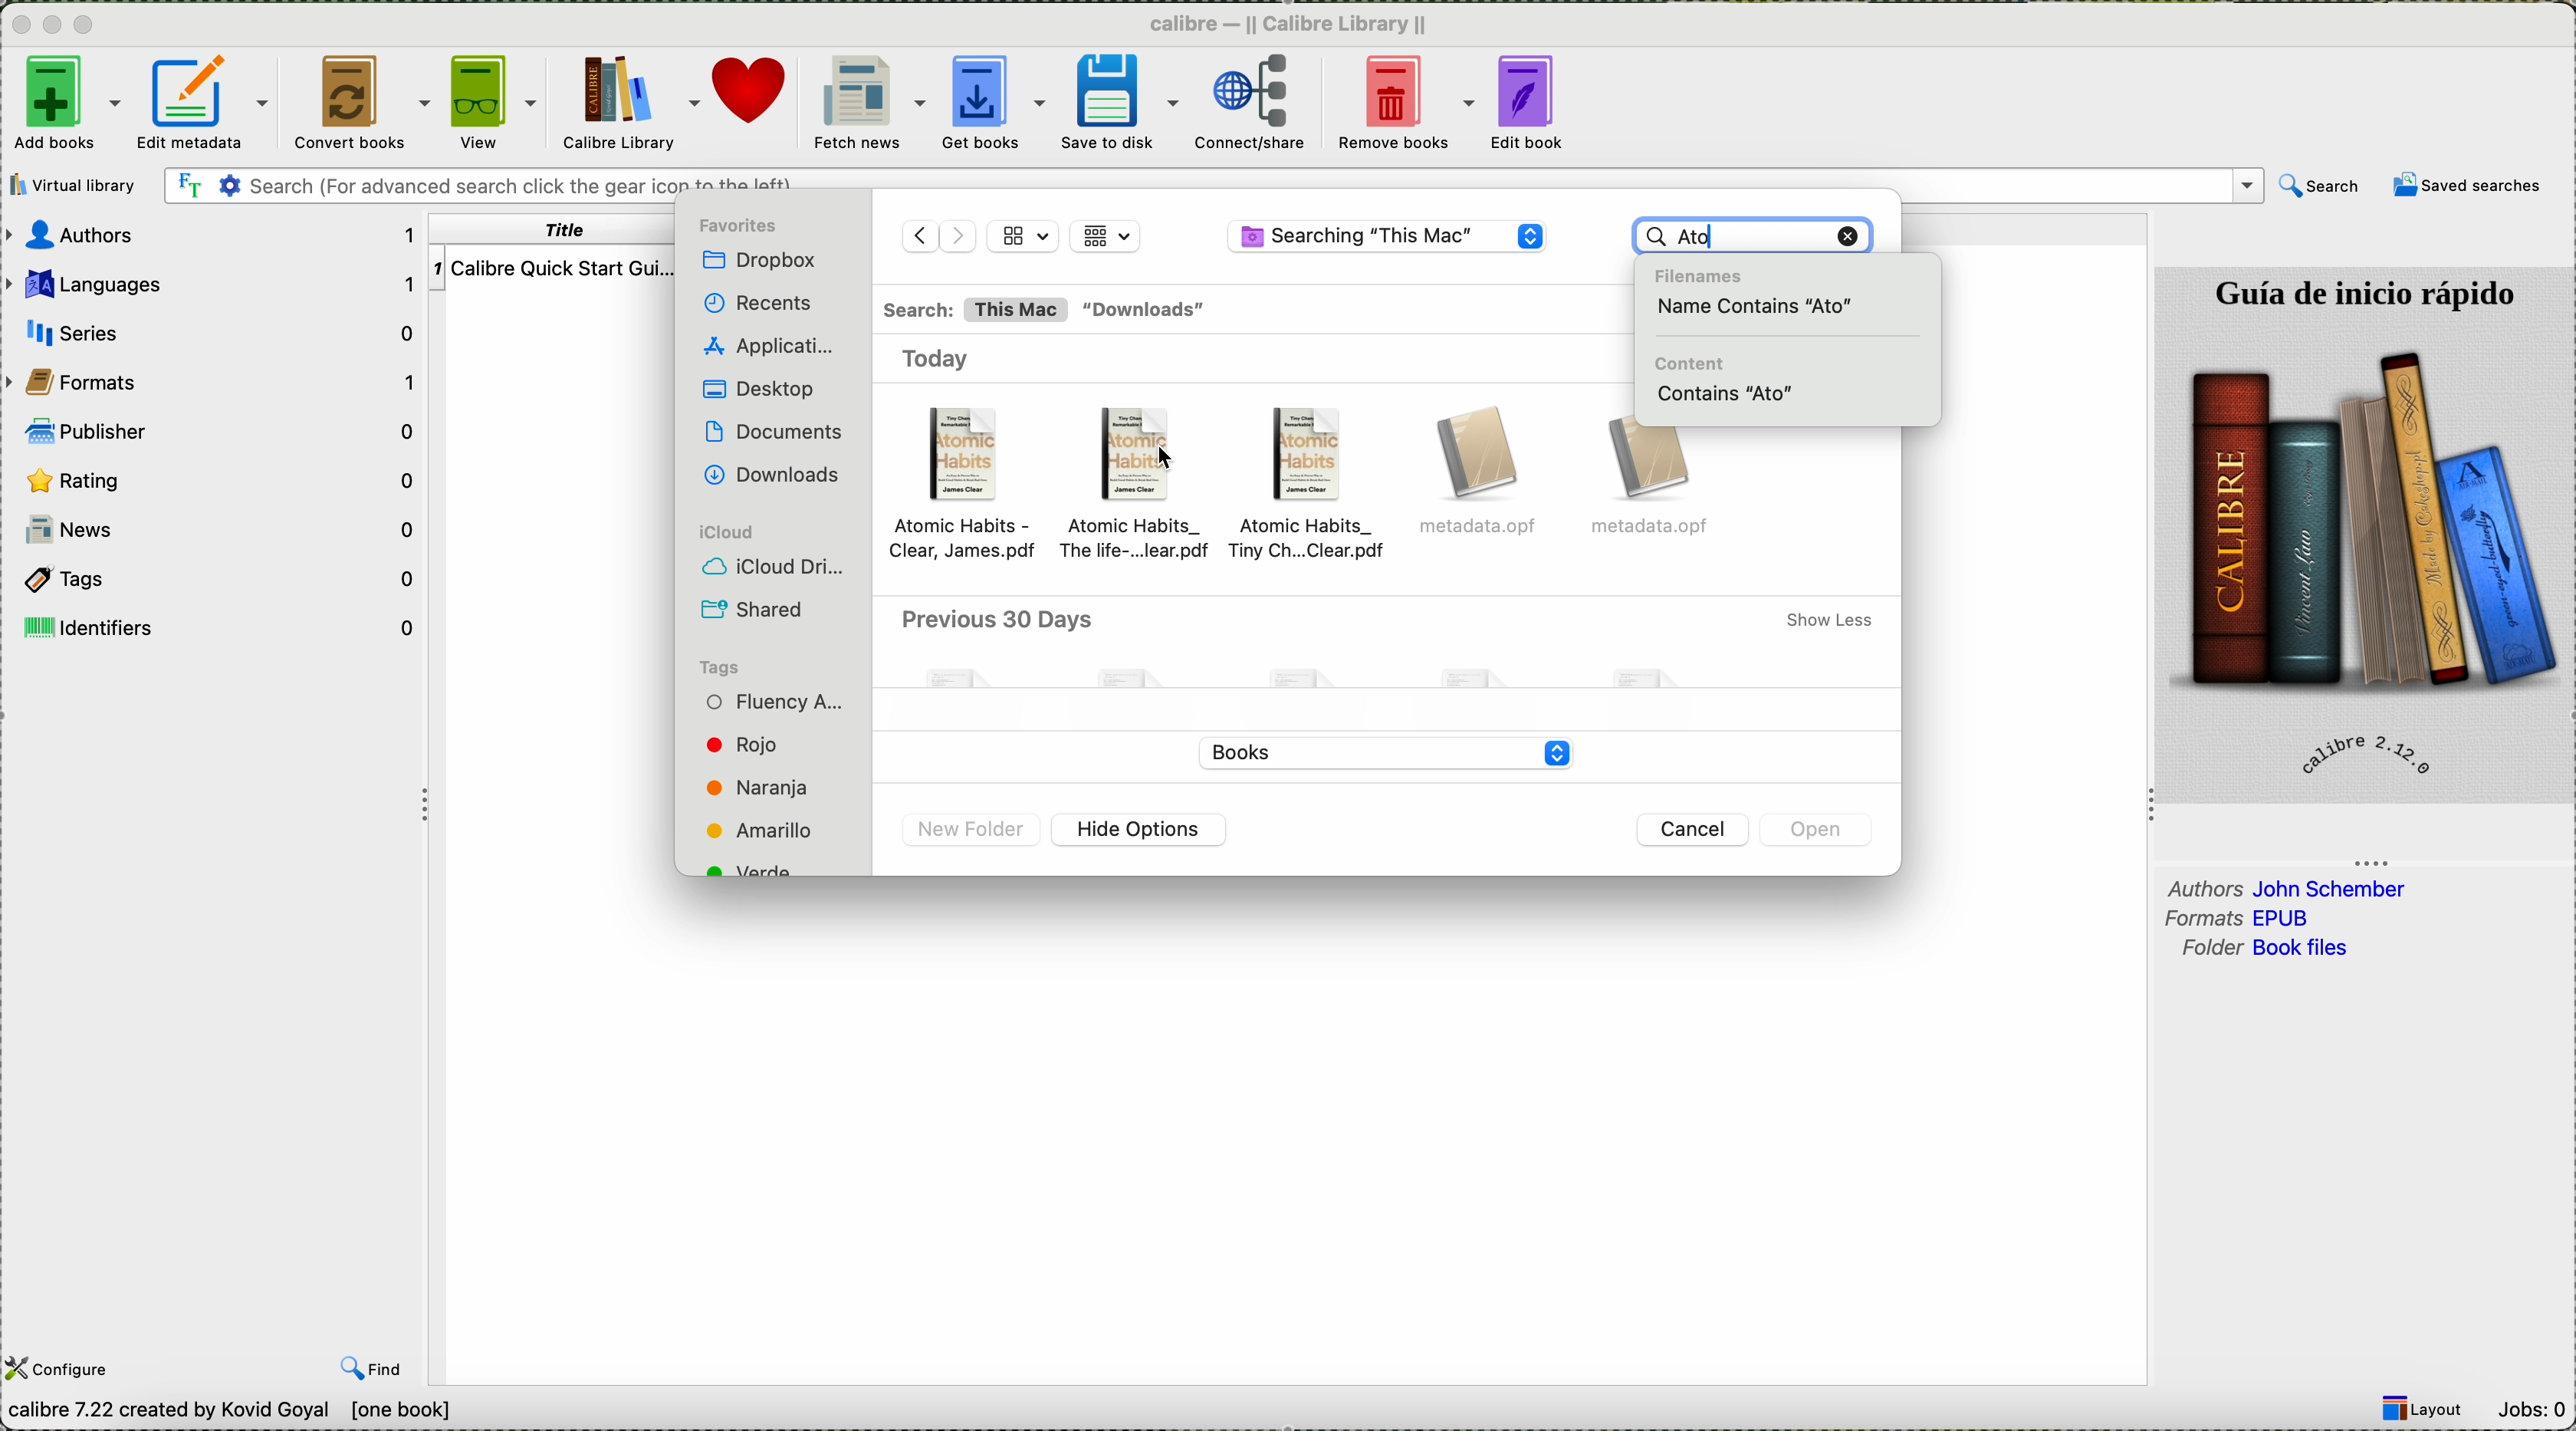 Image resolution: width=2576 pixels, height=1431 pixels. I want to click on recents, so click(752, 304).